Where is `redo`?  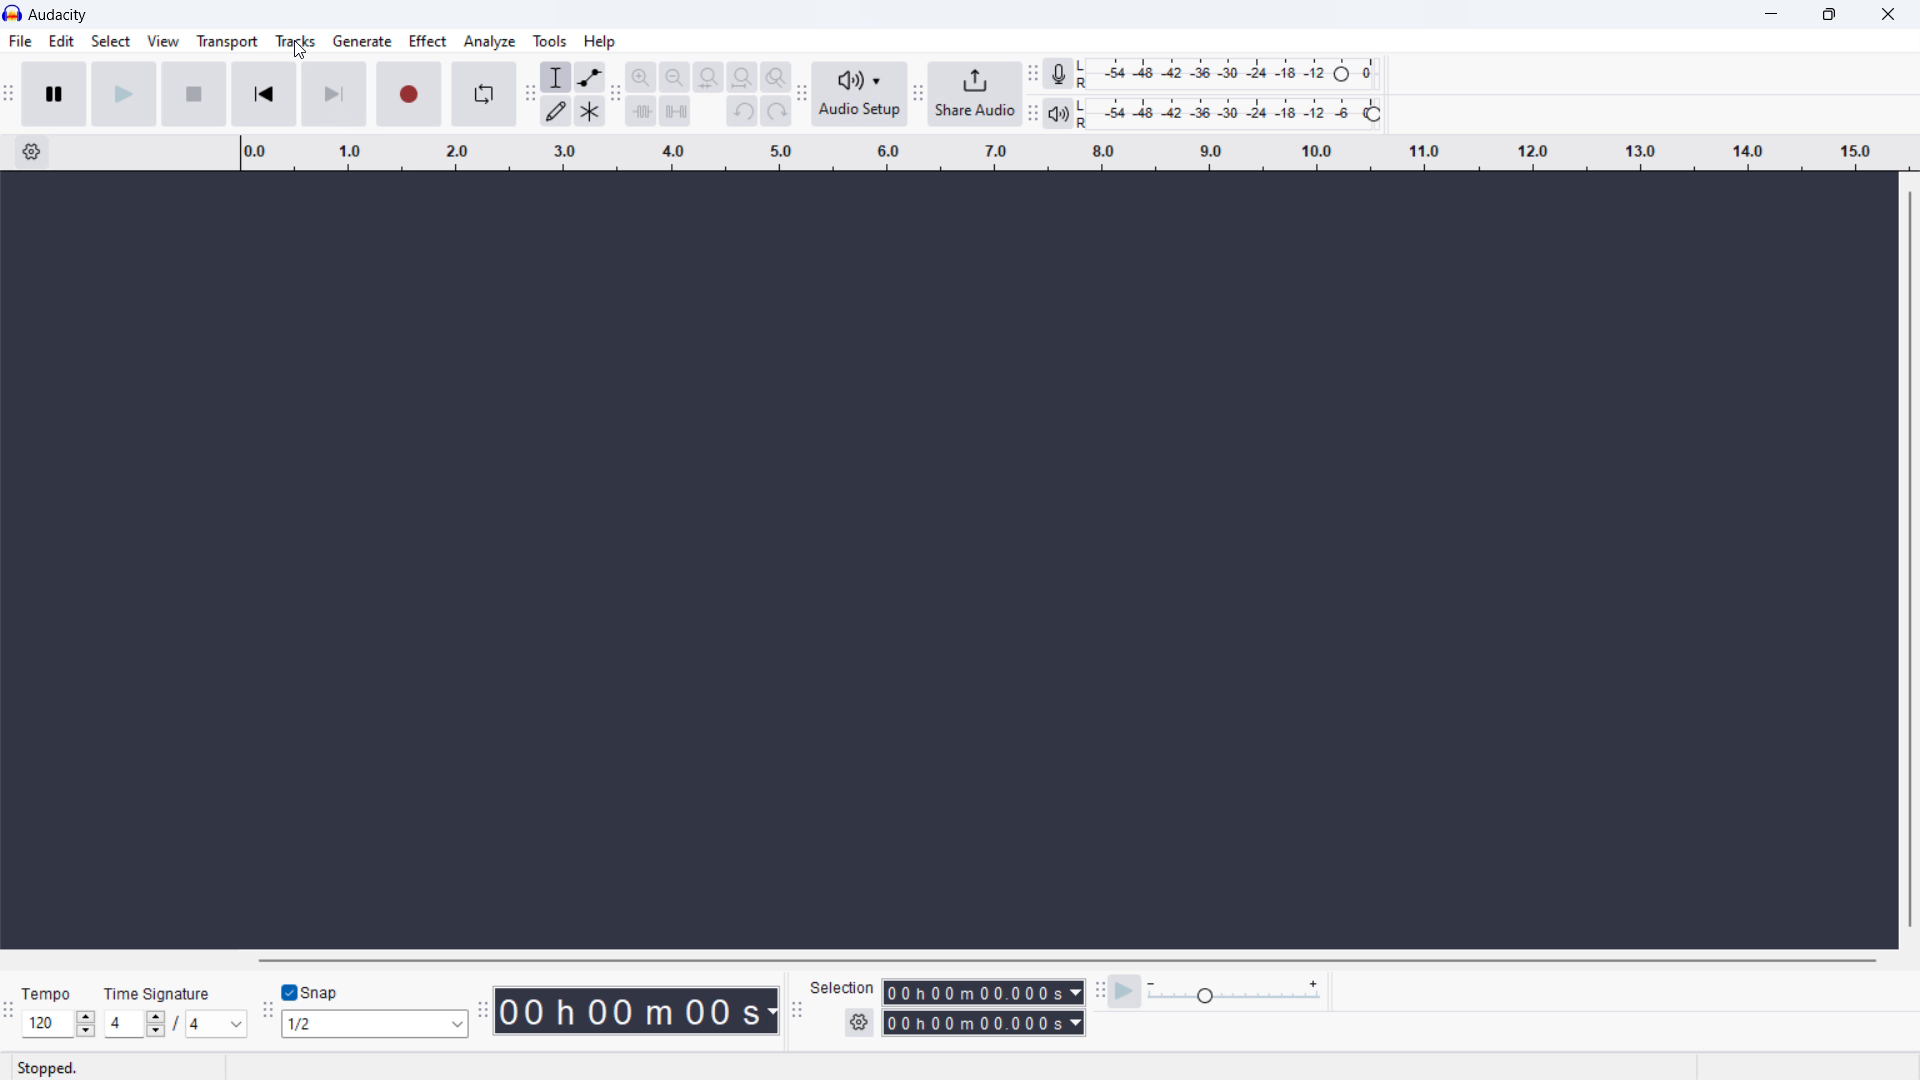
redo is located at coordinates (776, 111).